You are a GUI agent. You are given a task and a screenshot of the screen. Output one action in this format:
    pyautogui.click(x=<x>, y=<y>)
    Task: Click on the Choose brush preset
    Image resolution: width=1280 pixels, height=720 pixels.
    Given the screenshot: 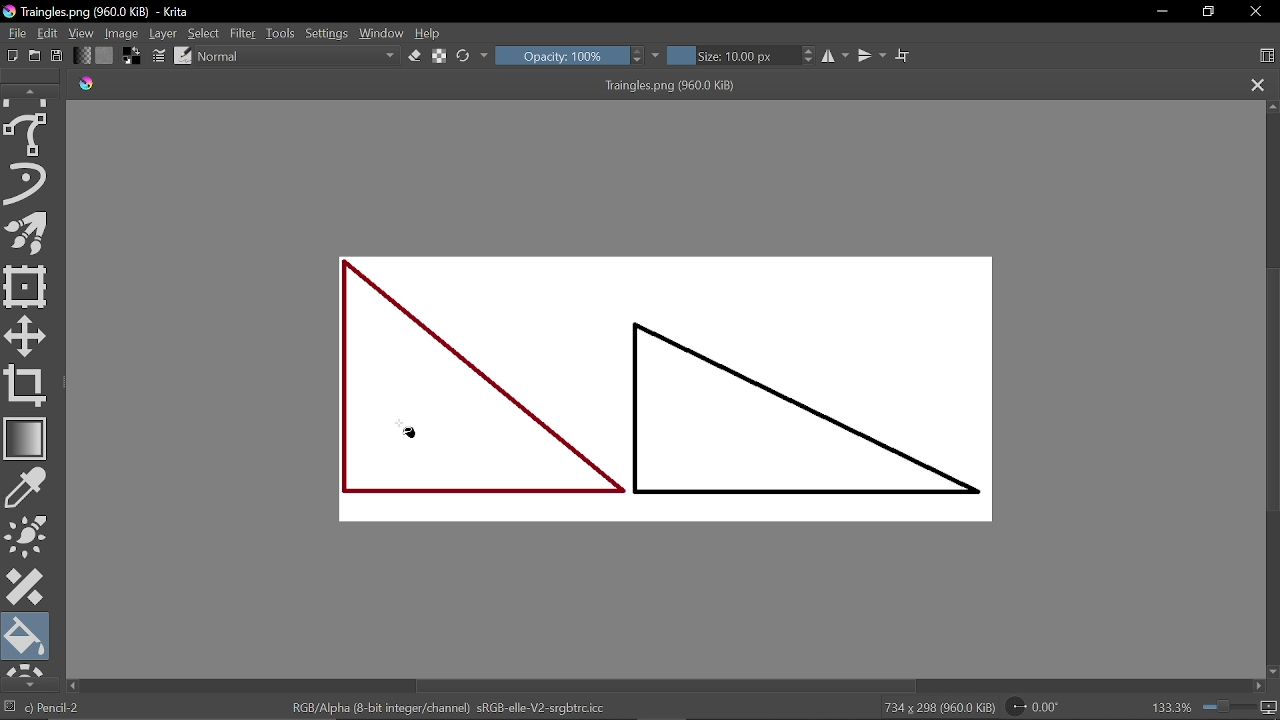 What is the action you would take?
    pyautogui.click(x=184, y=57)
    